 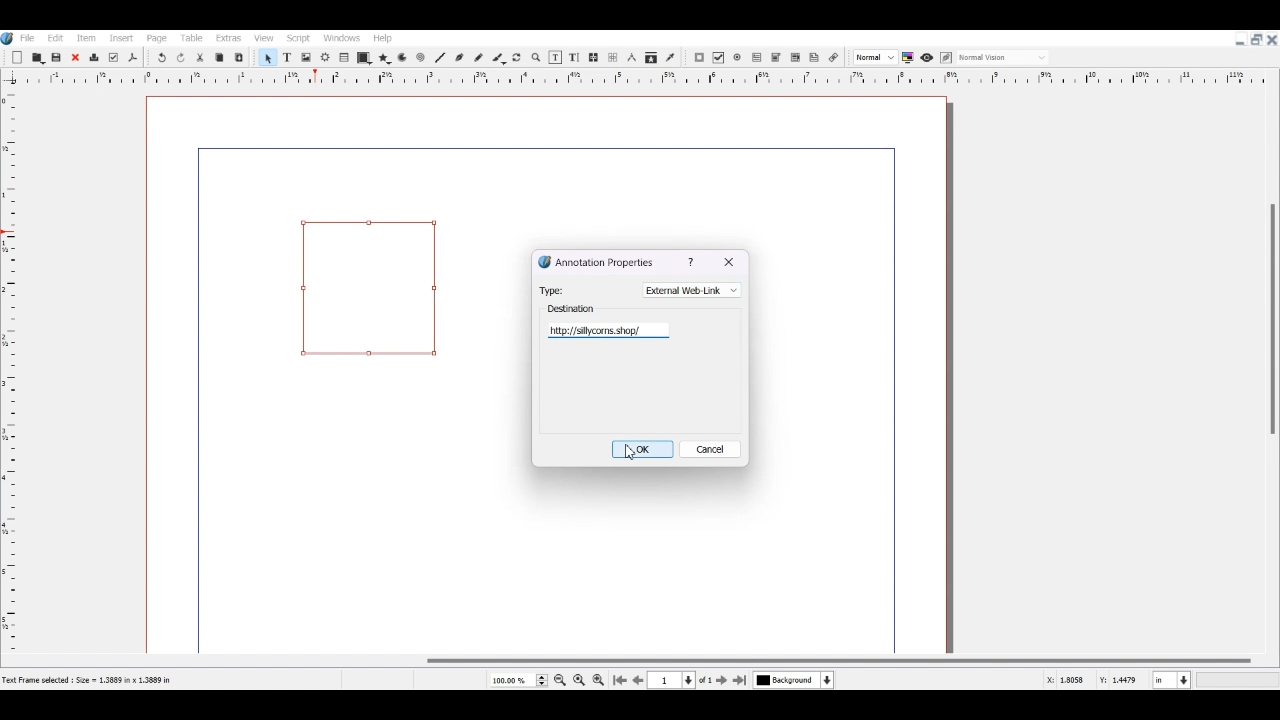 I want to click on Rotate Item, so click(x=518, y=58).